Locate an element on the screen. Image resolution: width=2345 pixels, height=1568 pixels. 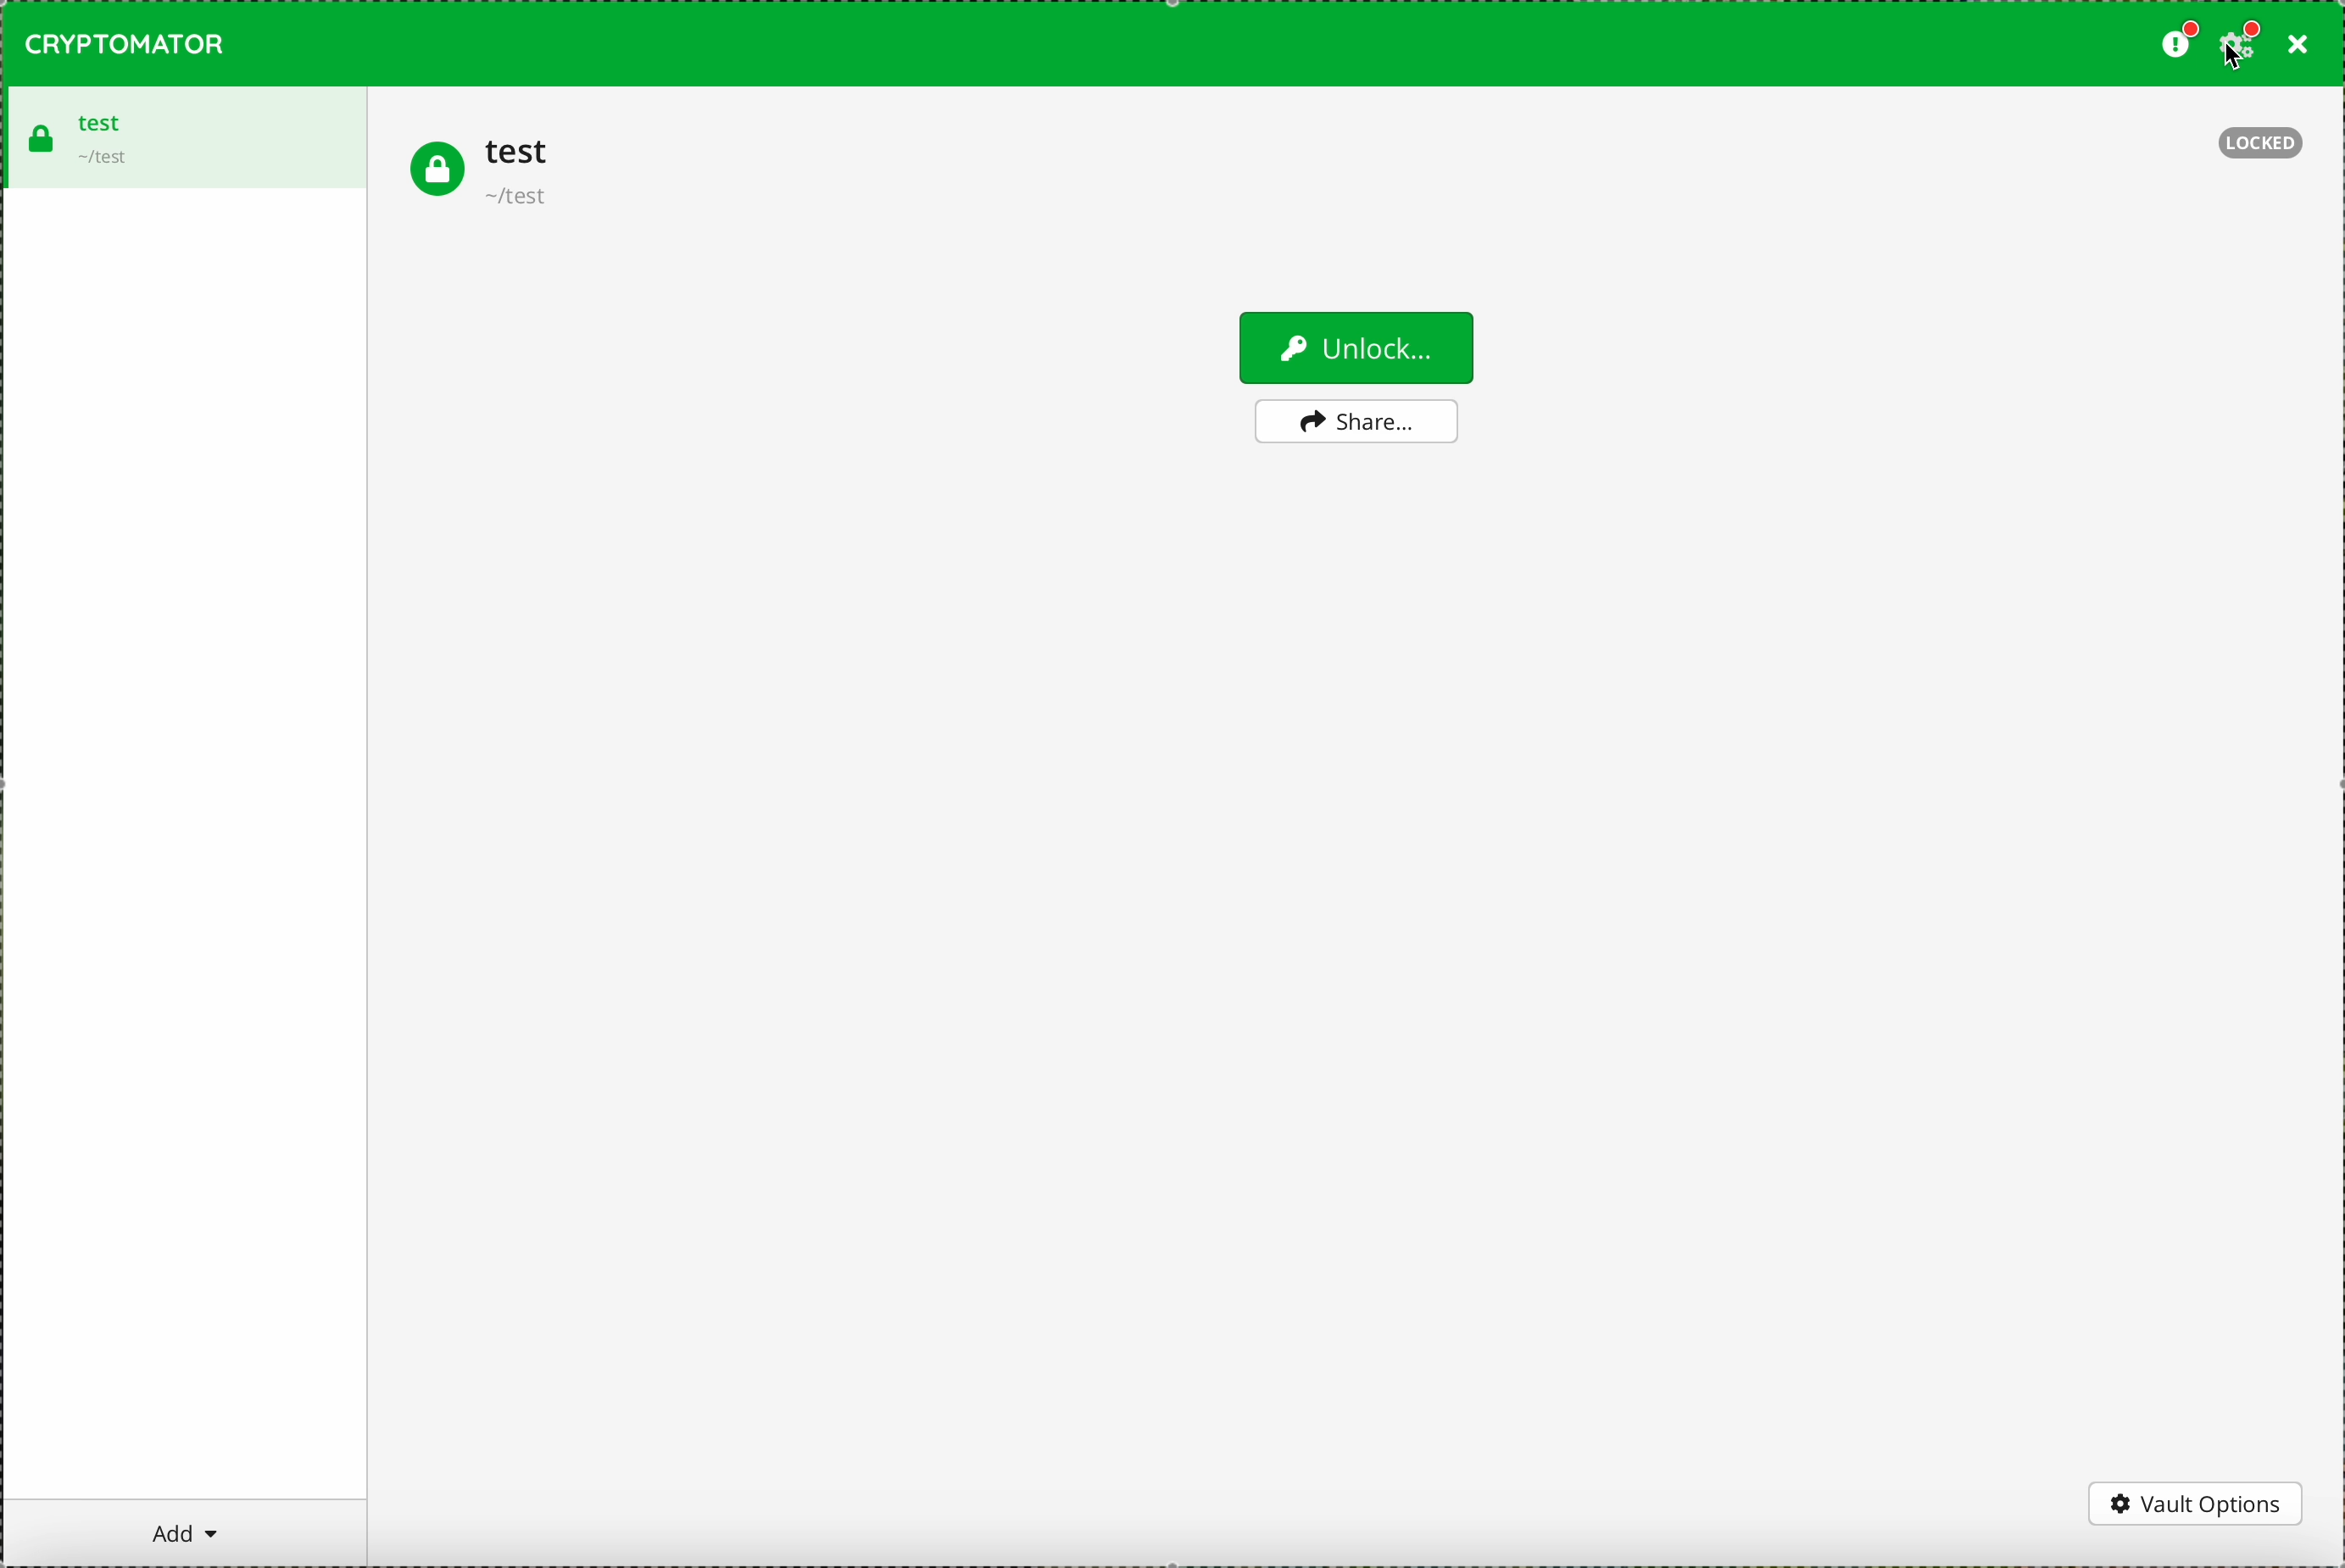
cursor is located at coordinates (2236, 66).